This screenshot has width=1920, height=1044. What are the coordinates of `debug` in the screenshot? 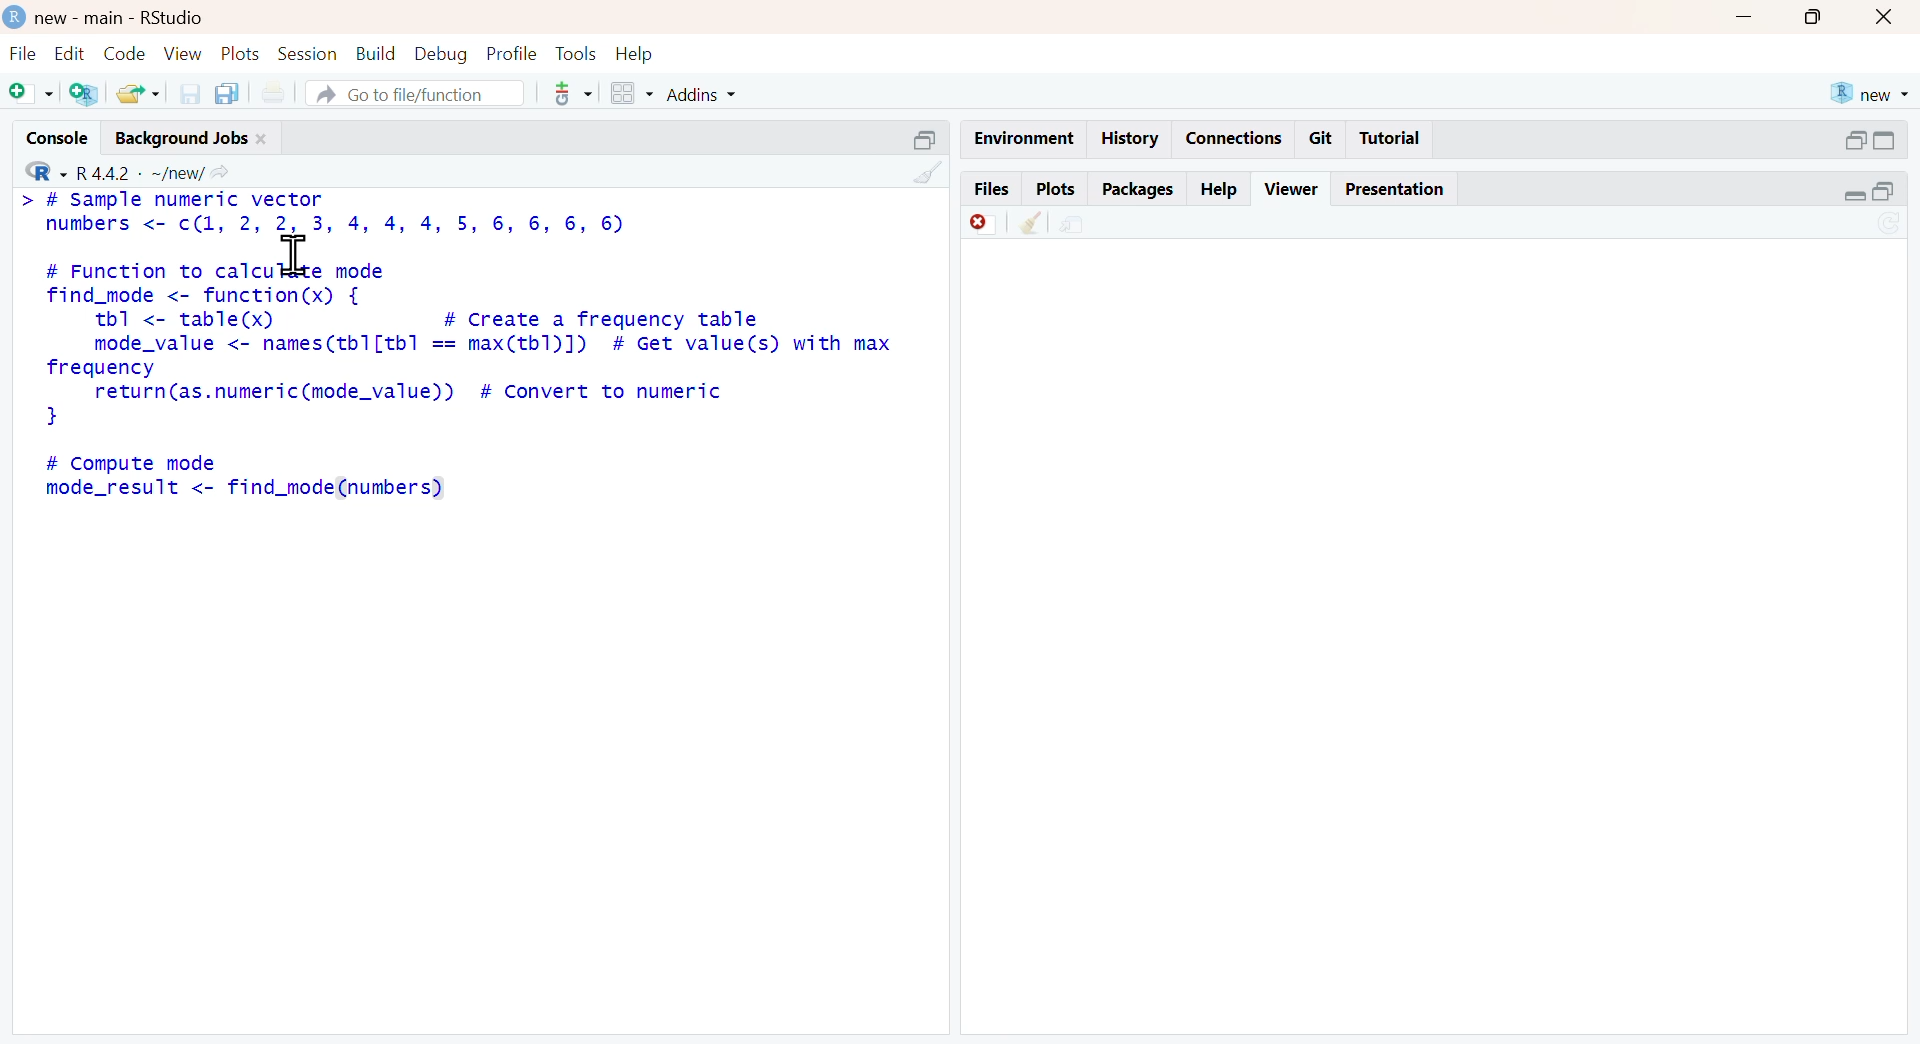 It's located at (442, 55).